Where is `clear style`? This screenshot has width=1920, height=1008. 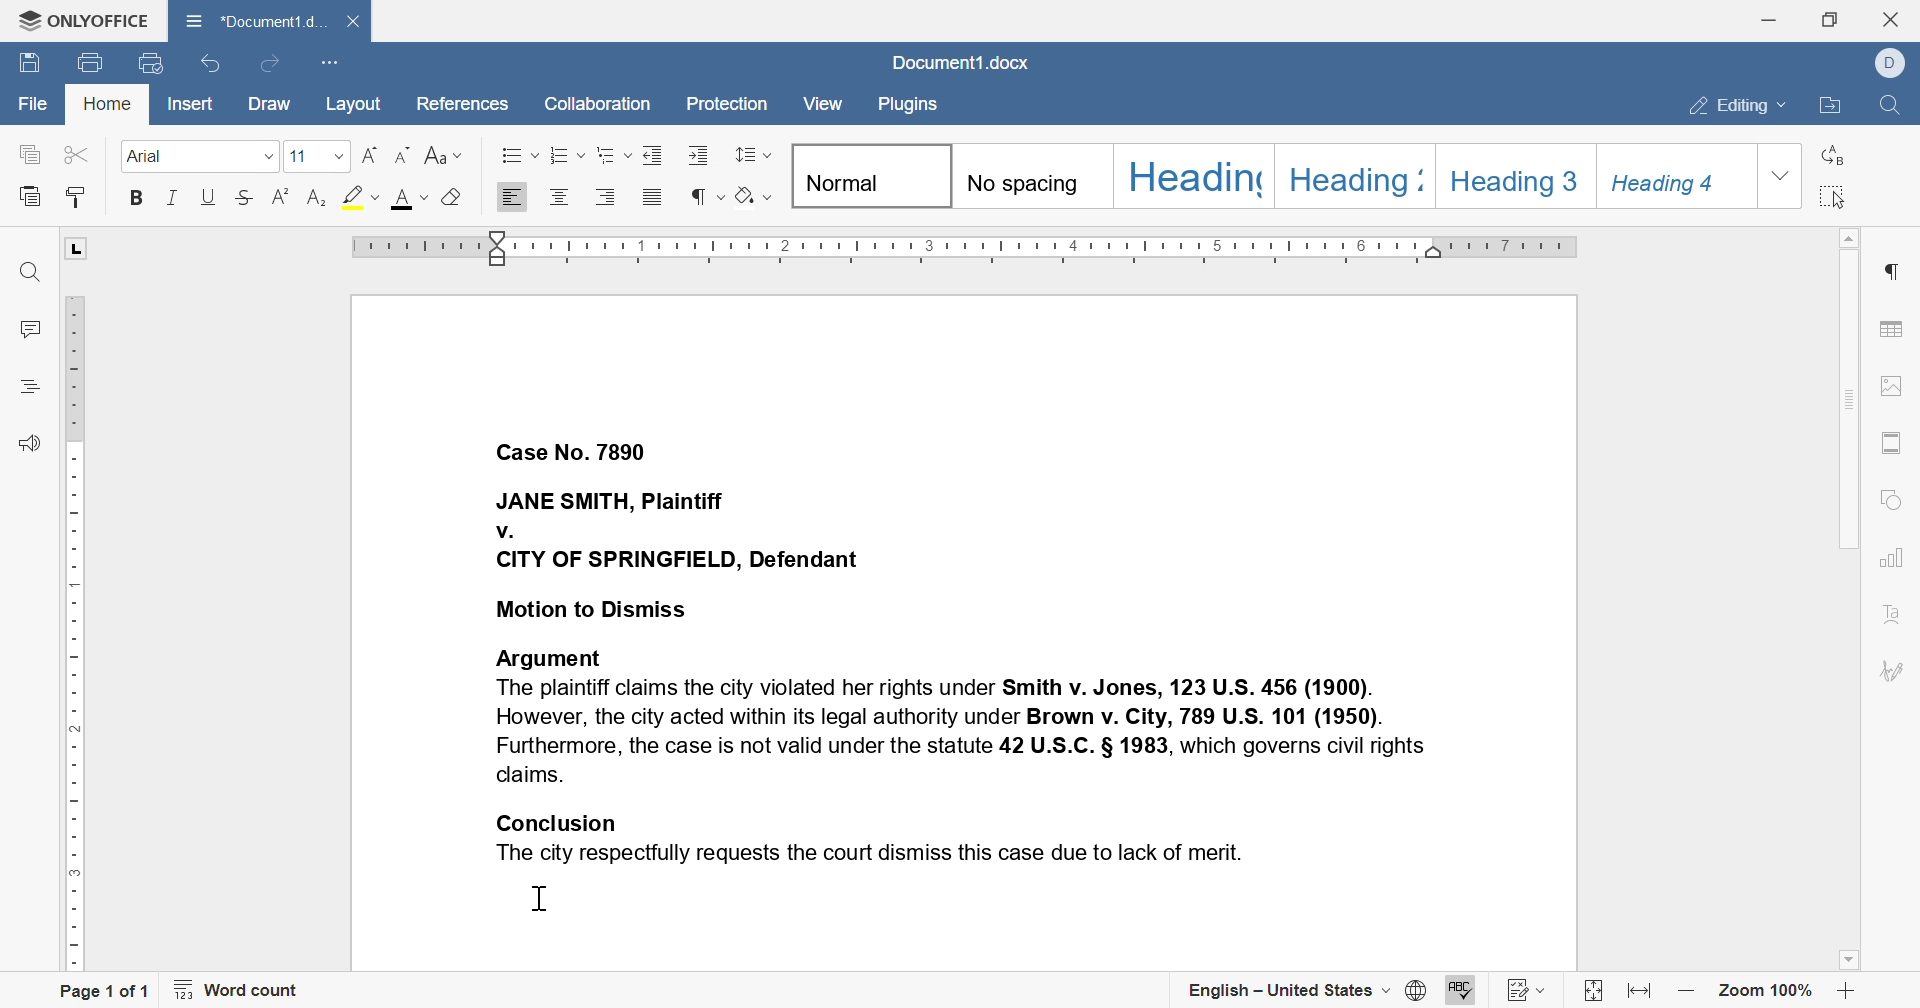 clear style is located at coordinates (454, 200).